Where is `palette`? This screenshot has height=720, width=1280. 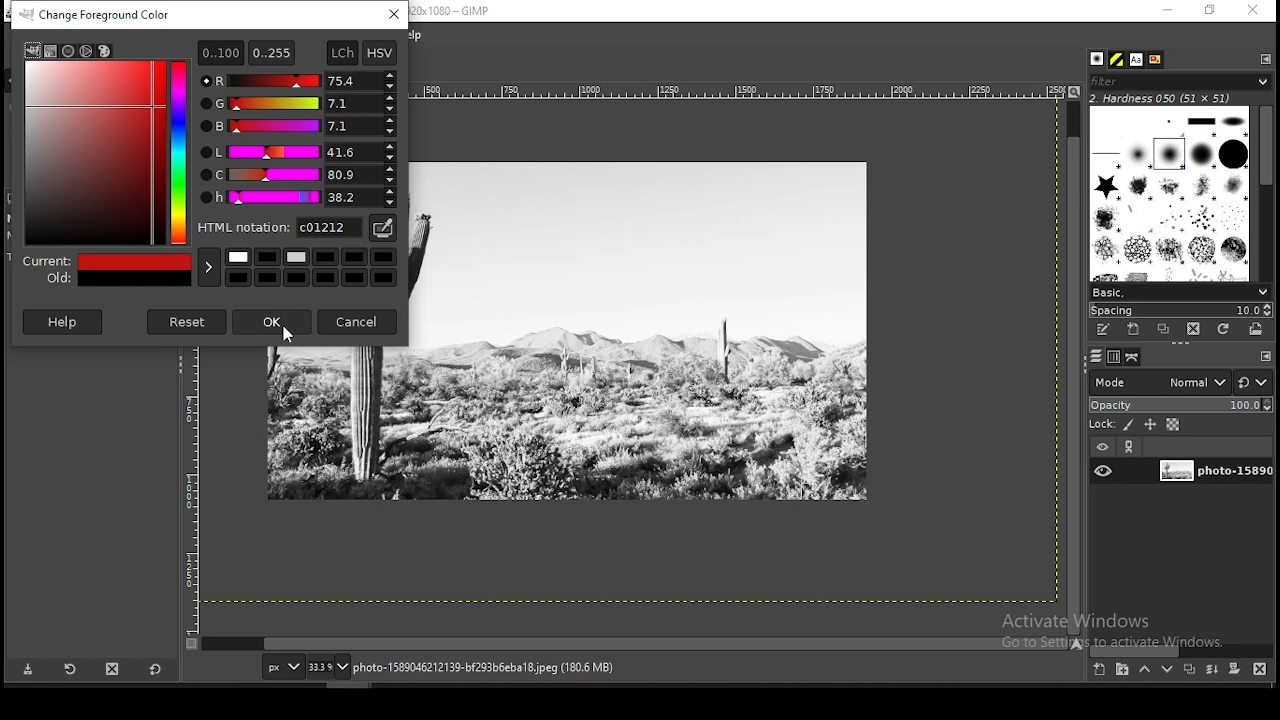
palette is located at coordinates (104, 50).